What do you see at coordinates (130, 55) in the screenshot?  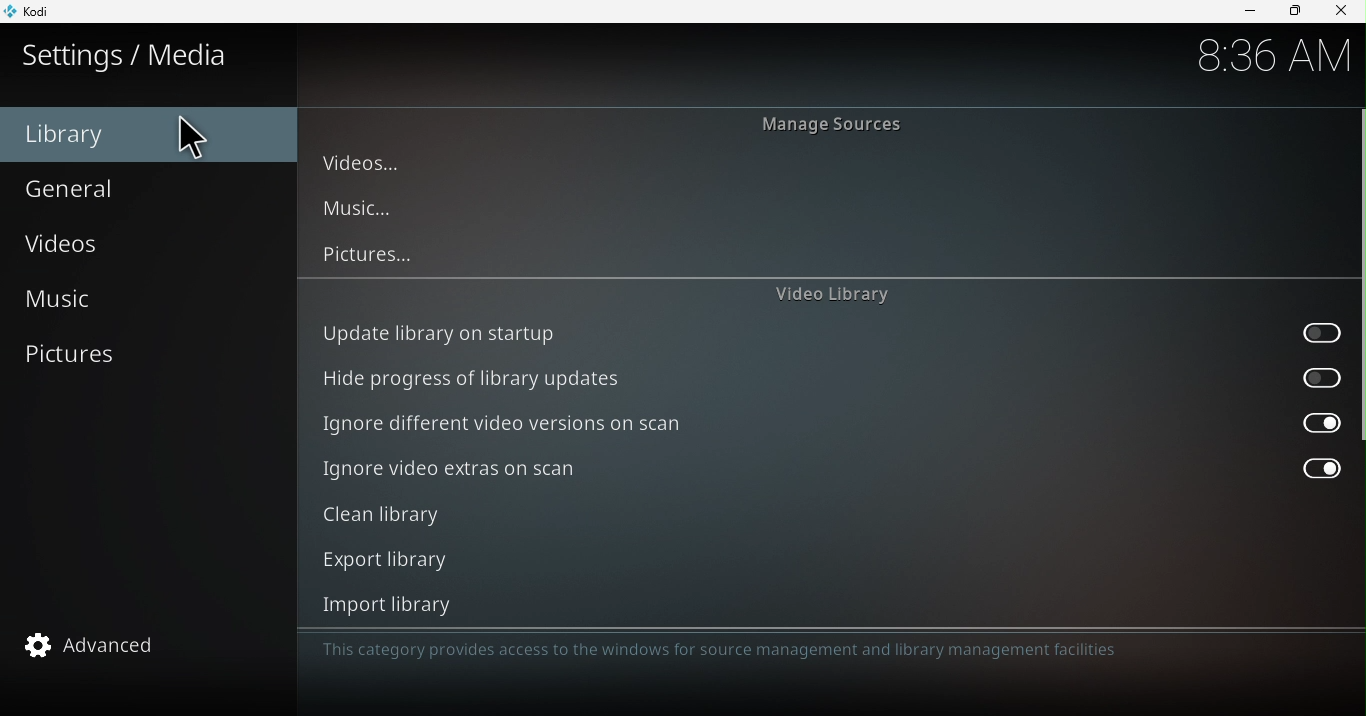 I see `Settings/media` at bounding box center [130, 55].